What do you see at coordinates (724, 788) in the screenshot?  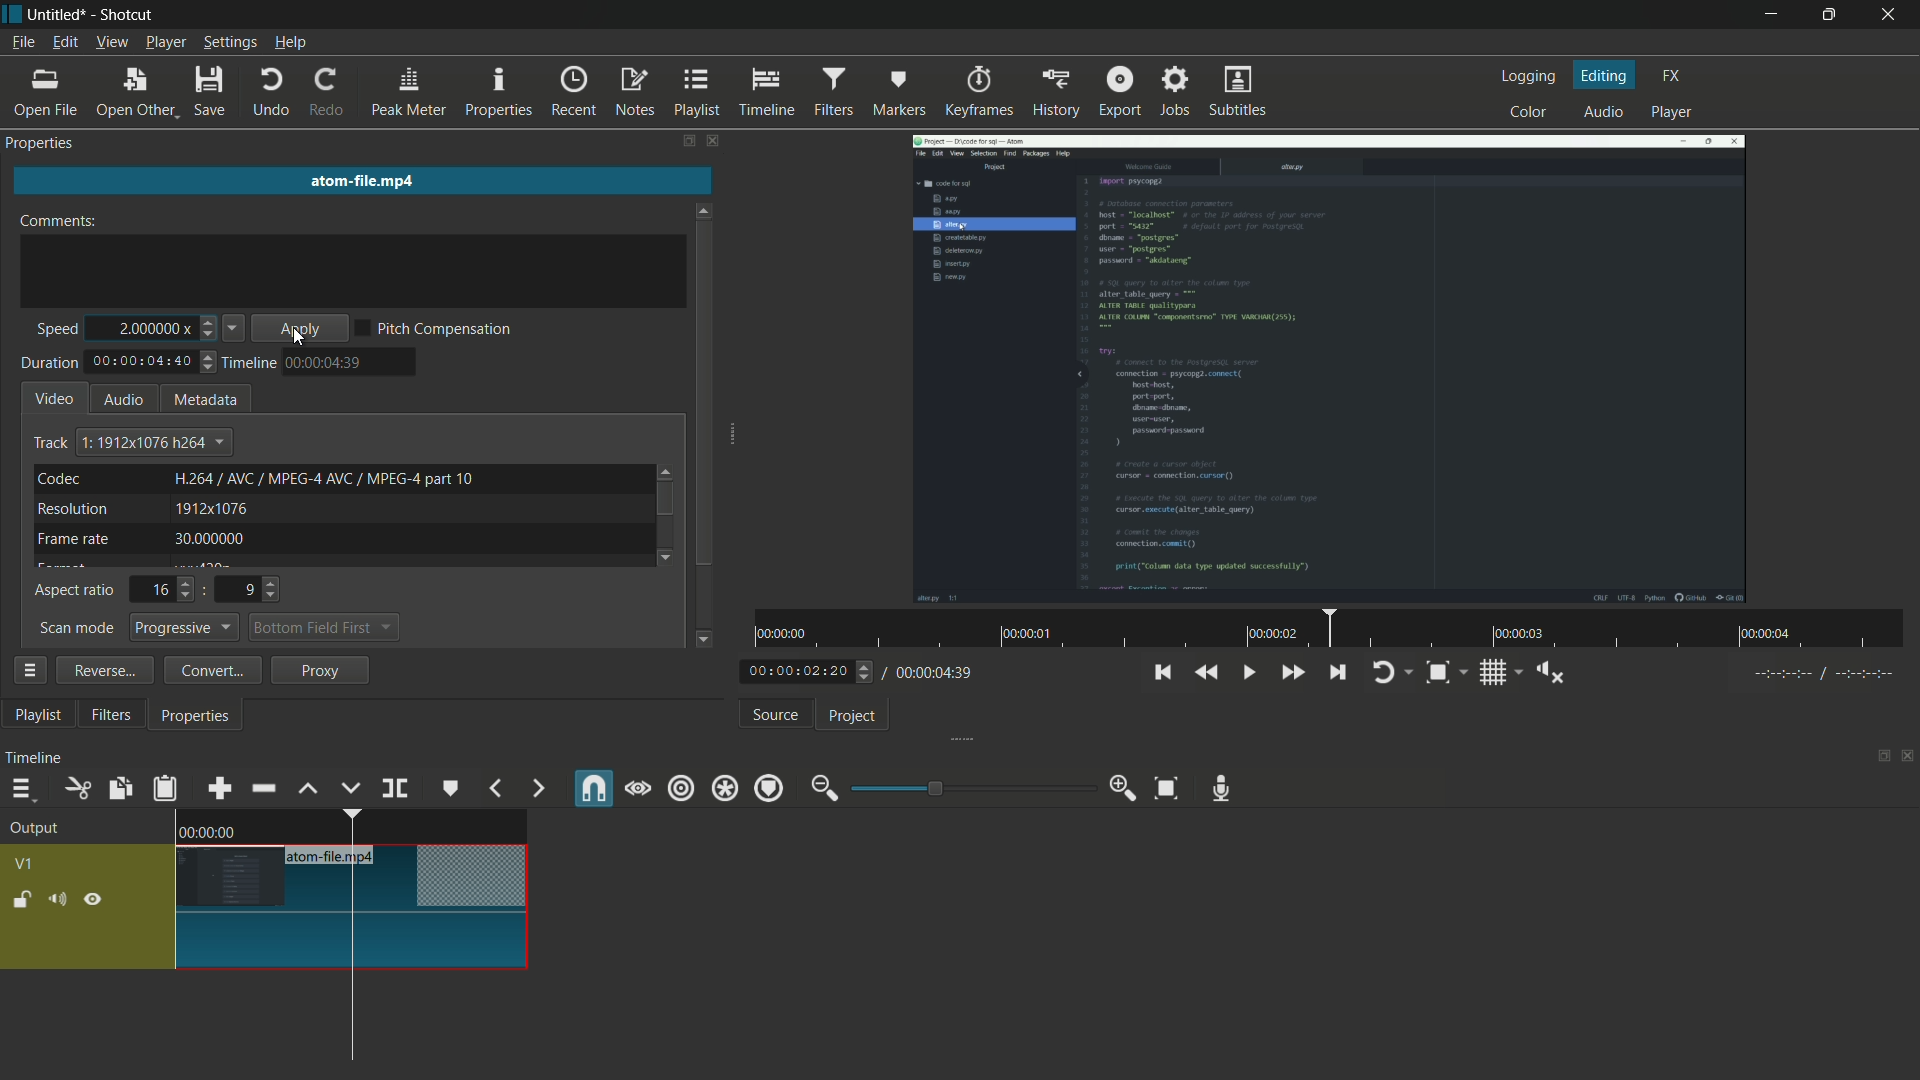 I see `ripple all tracks` at bounding box center [724, 788].